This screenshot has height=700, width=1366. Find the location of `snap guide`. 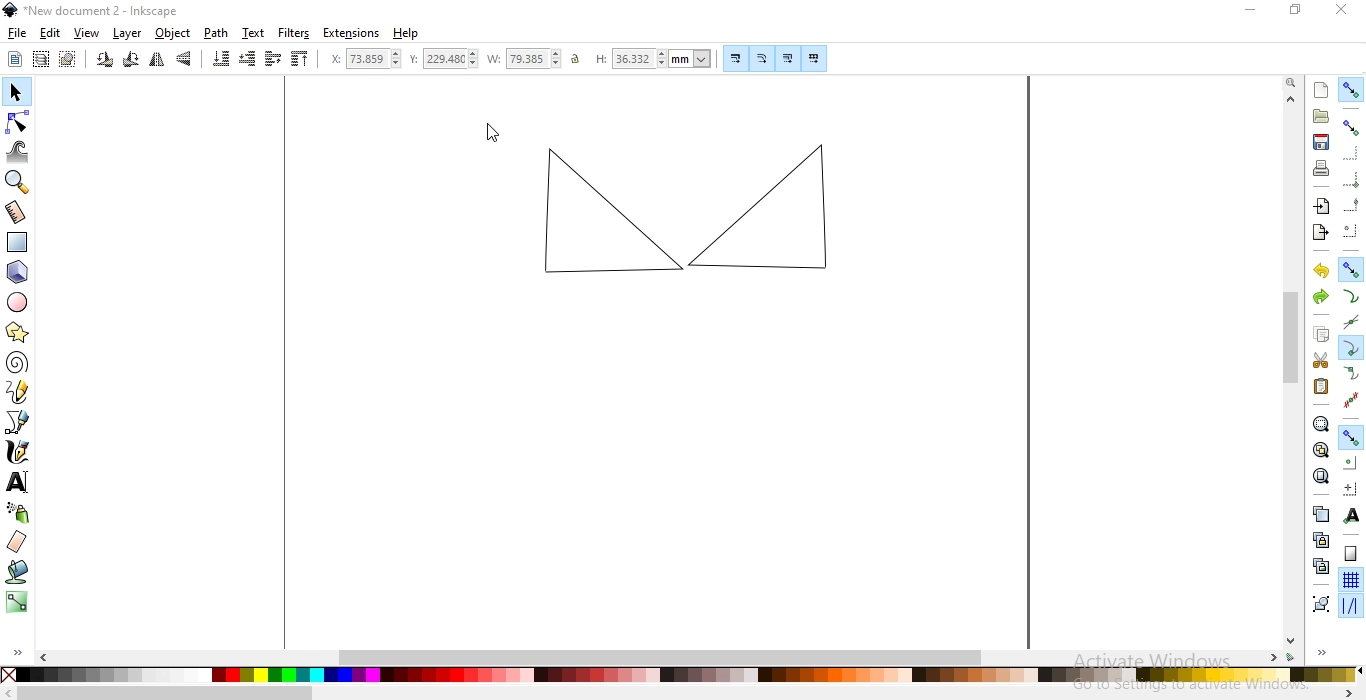

snap guide is located at coordinates (1350, 607).